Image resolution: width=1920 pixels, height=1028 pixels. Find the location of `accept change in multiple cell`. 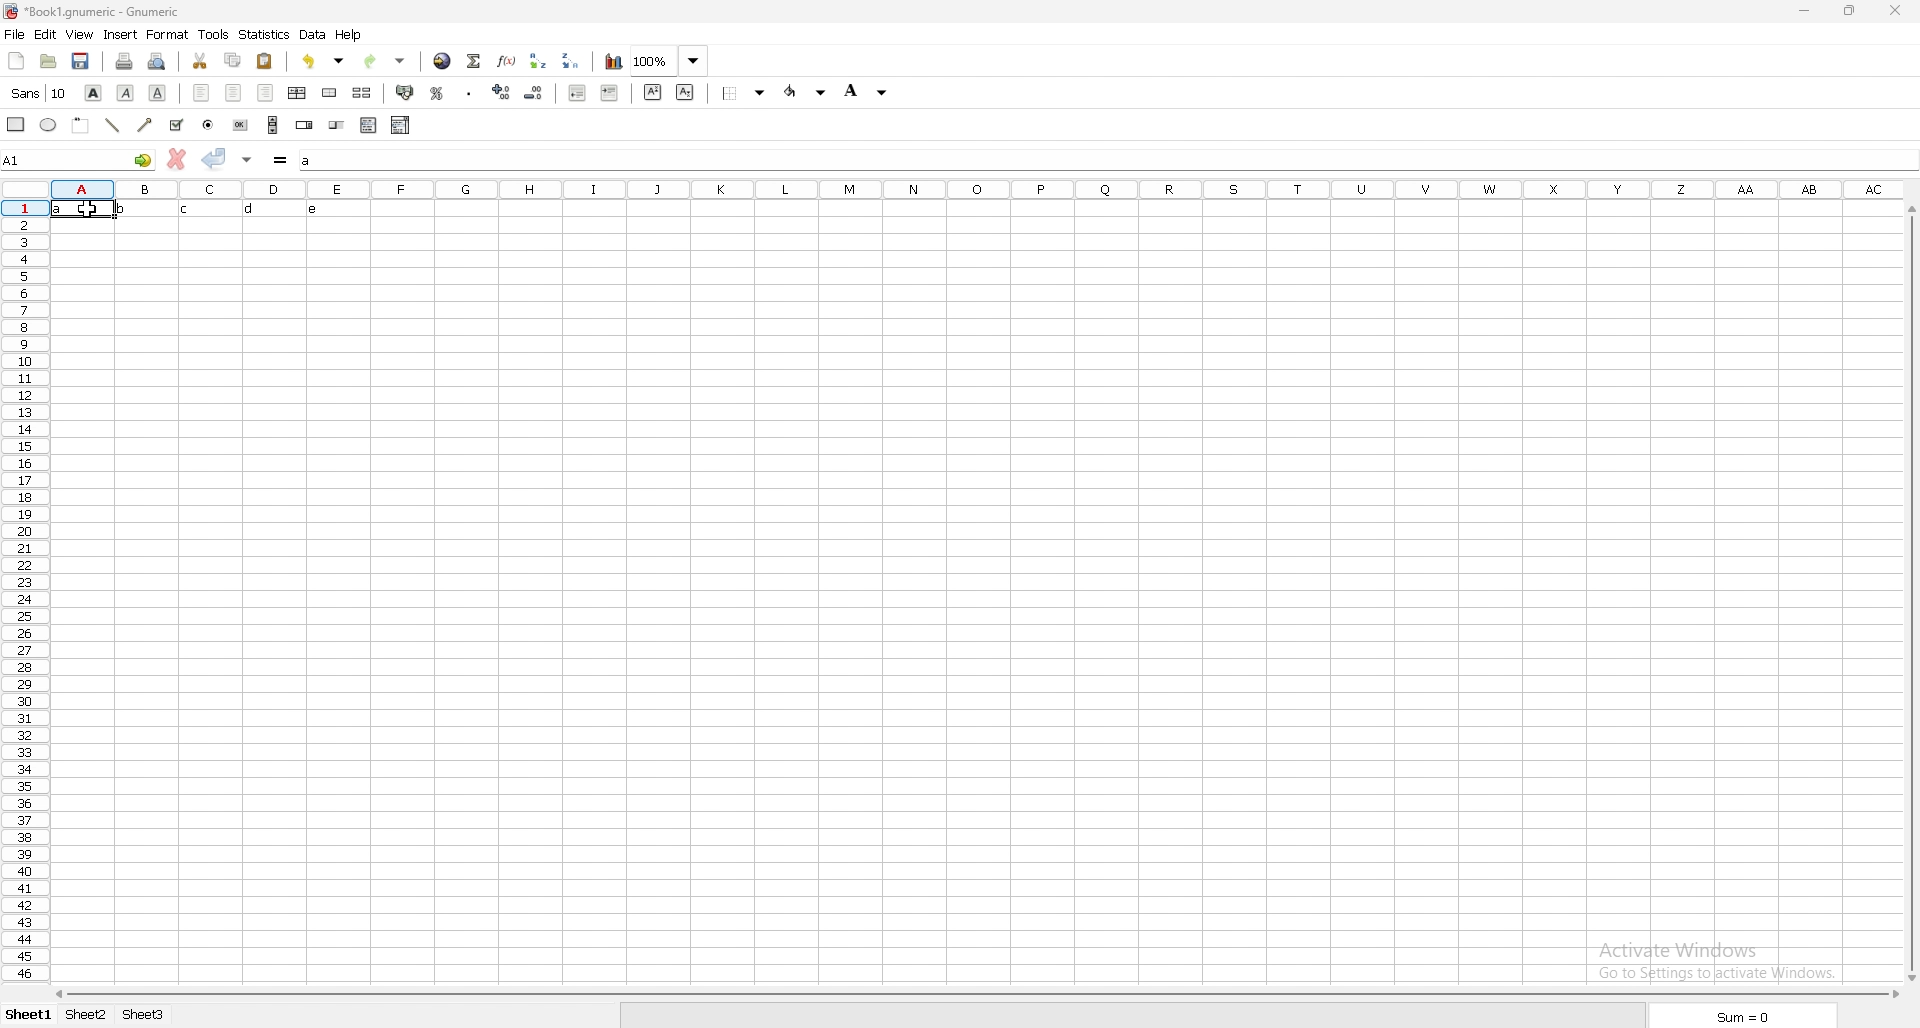

accept change in multiple cell is located at coordinates (247, 160).